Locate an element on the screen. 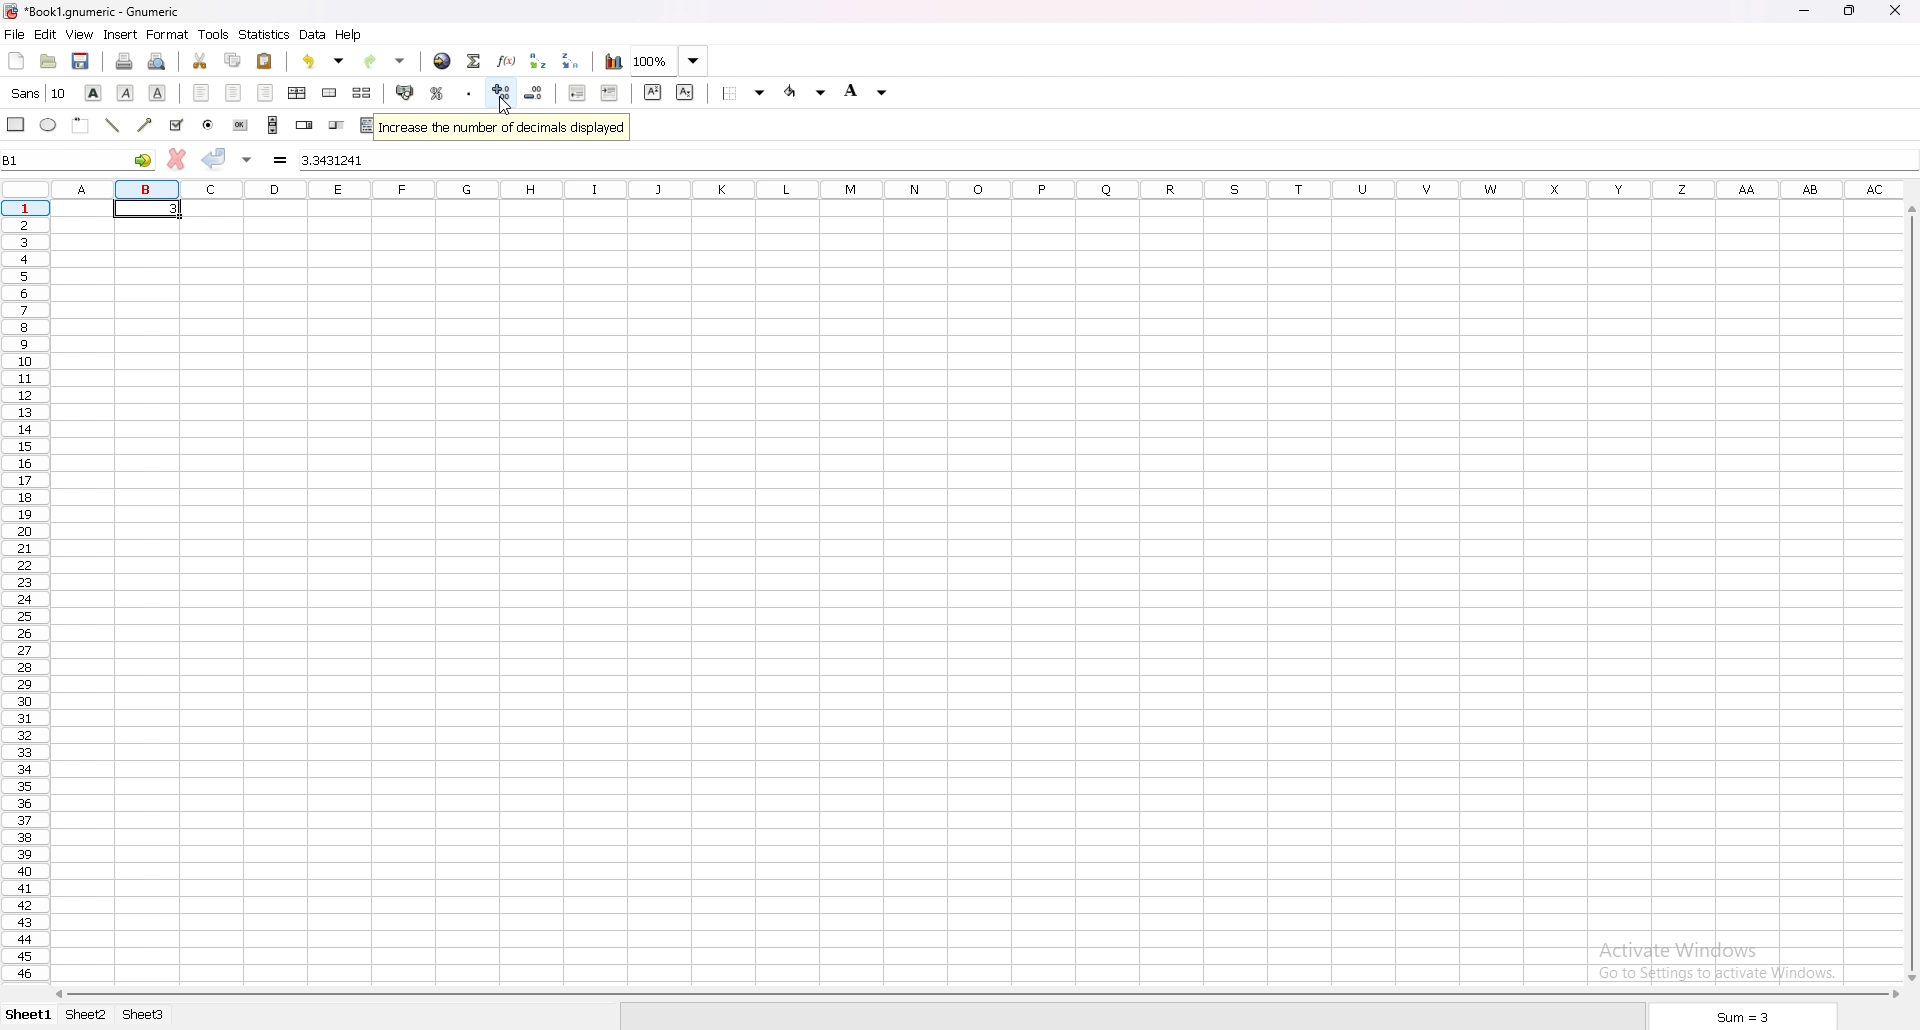 Image resolution: width=1920 pixels, height=1030 pixels. font is located at coordinates (38, 92).